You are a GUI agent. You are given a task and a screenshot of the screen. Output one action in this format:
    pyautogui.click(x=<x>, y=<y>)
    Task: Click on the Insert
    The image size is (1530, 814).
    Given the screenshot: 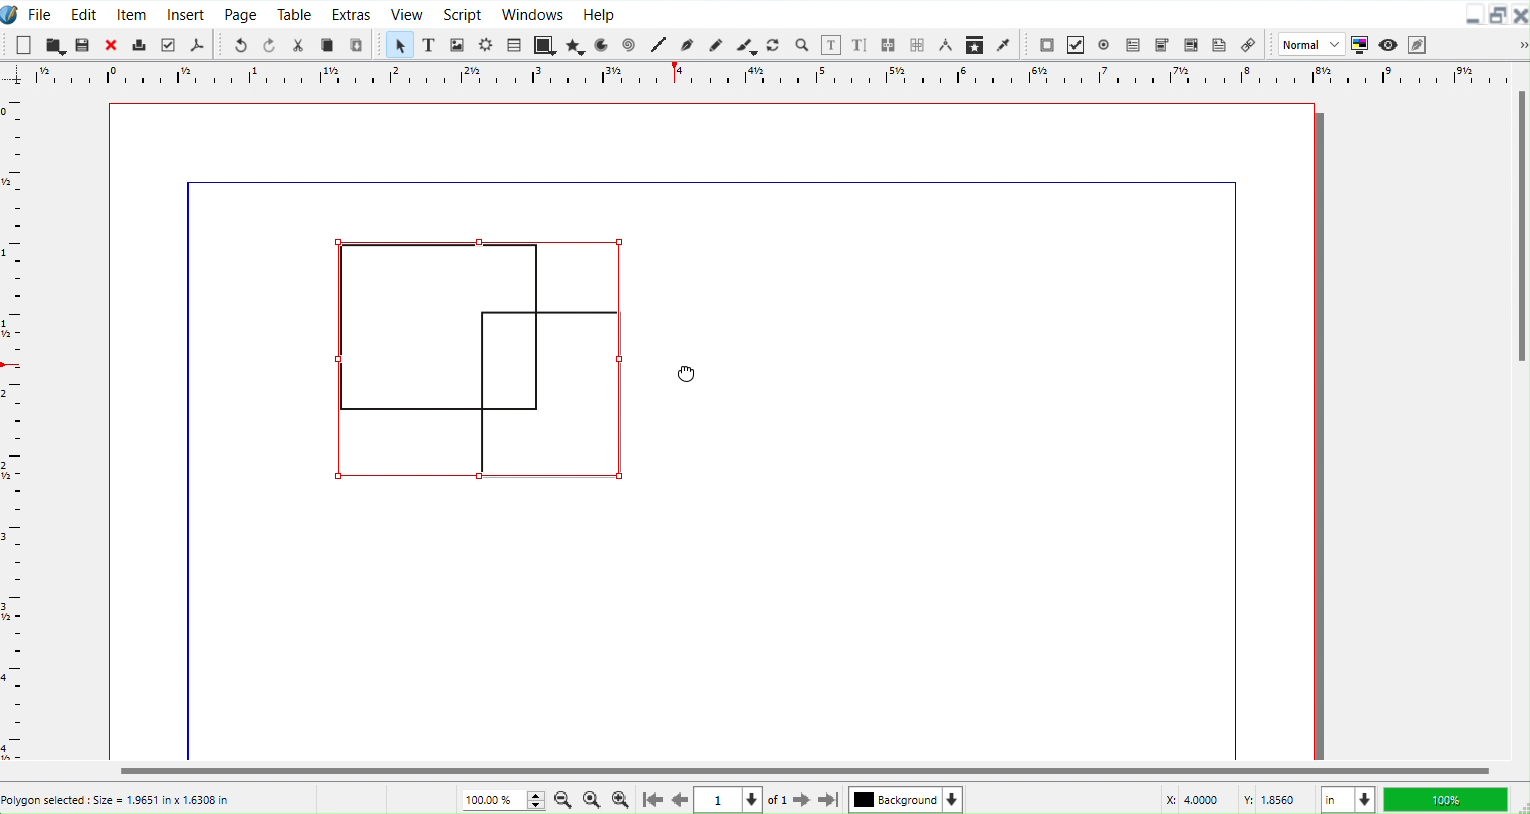 What is the action you would take?
    pyautogui.click(x=186, y=13)
    